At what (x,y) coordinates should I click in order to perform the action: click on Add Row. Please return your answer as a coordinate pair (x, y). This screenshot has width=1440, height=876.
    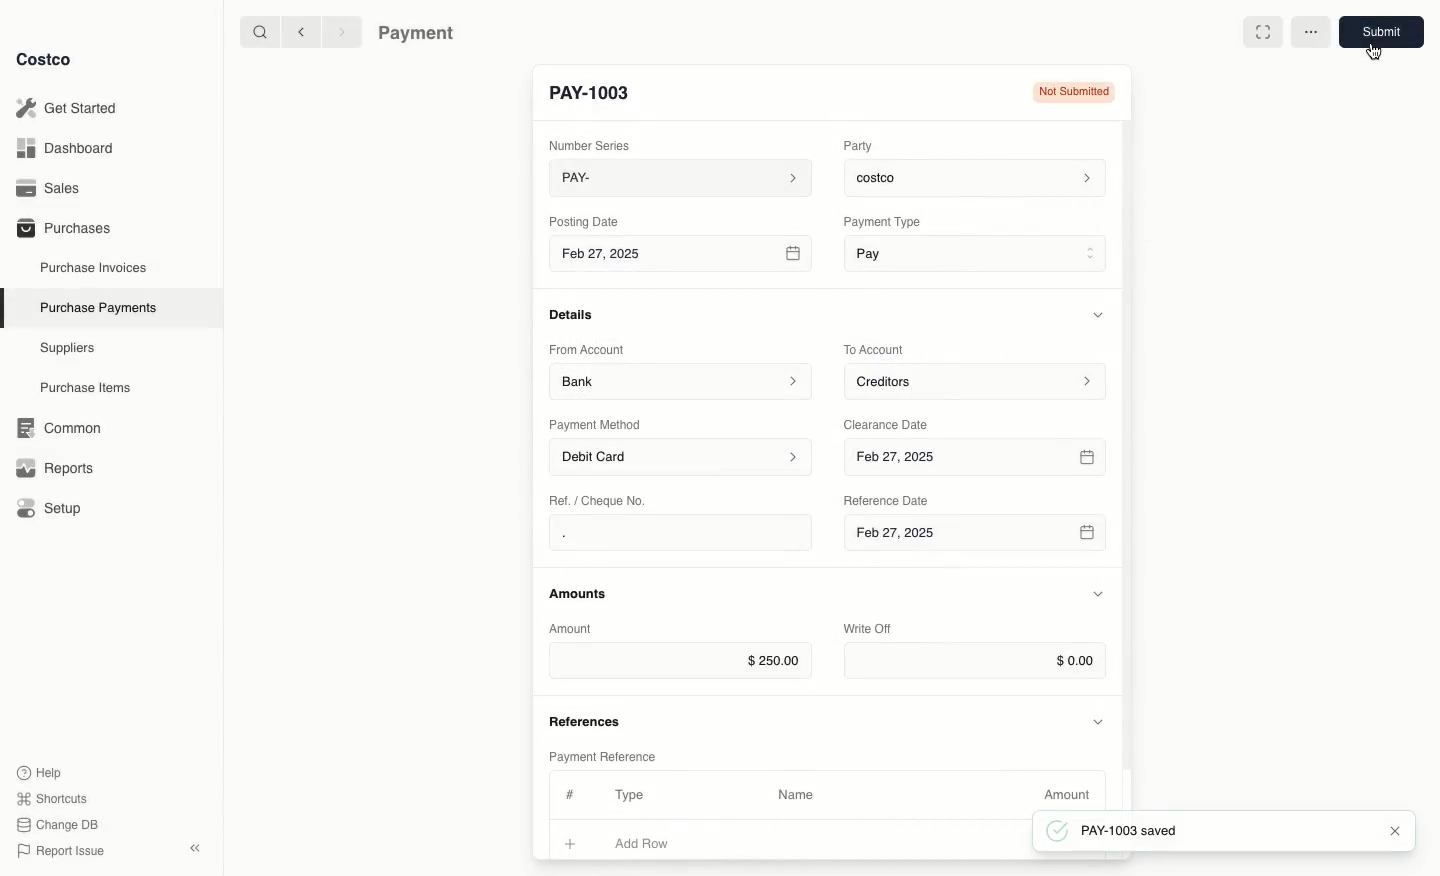
    Looking at the image, I should click on (655, 843).